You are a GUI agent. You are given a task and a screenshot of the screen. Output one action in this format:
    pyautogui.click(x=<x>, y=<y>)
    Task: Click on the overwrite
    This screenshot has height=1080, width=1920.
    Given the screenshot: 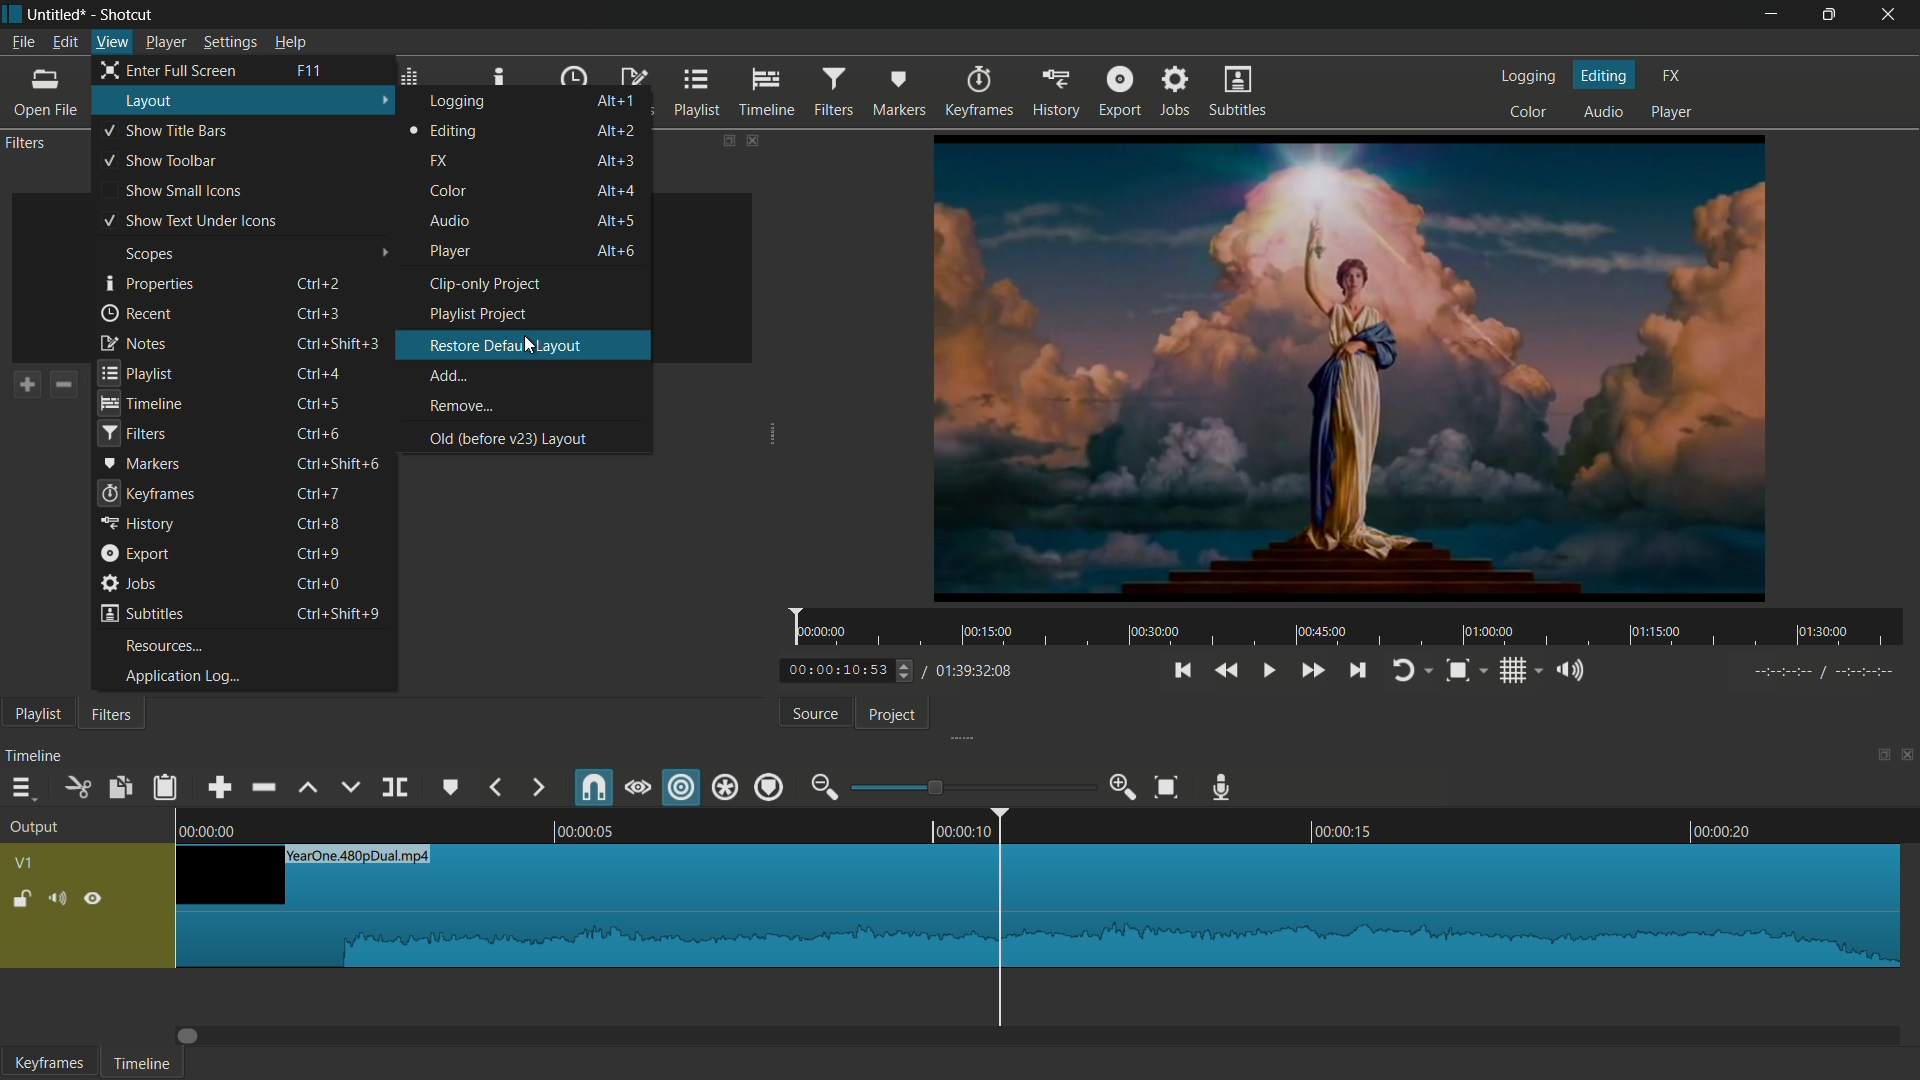 What is the action you would take?
    pyautogui.click(x=349, y=788)
    